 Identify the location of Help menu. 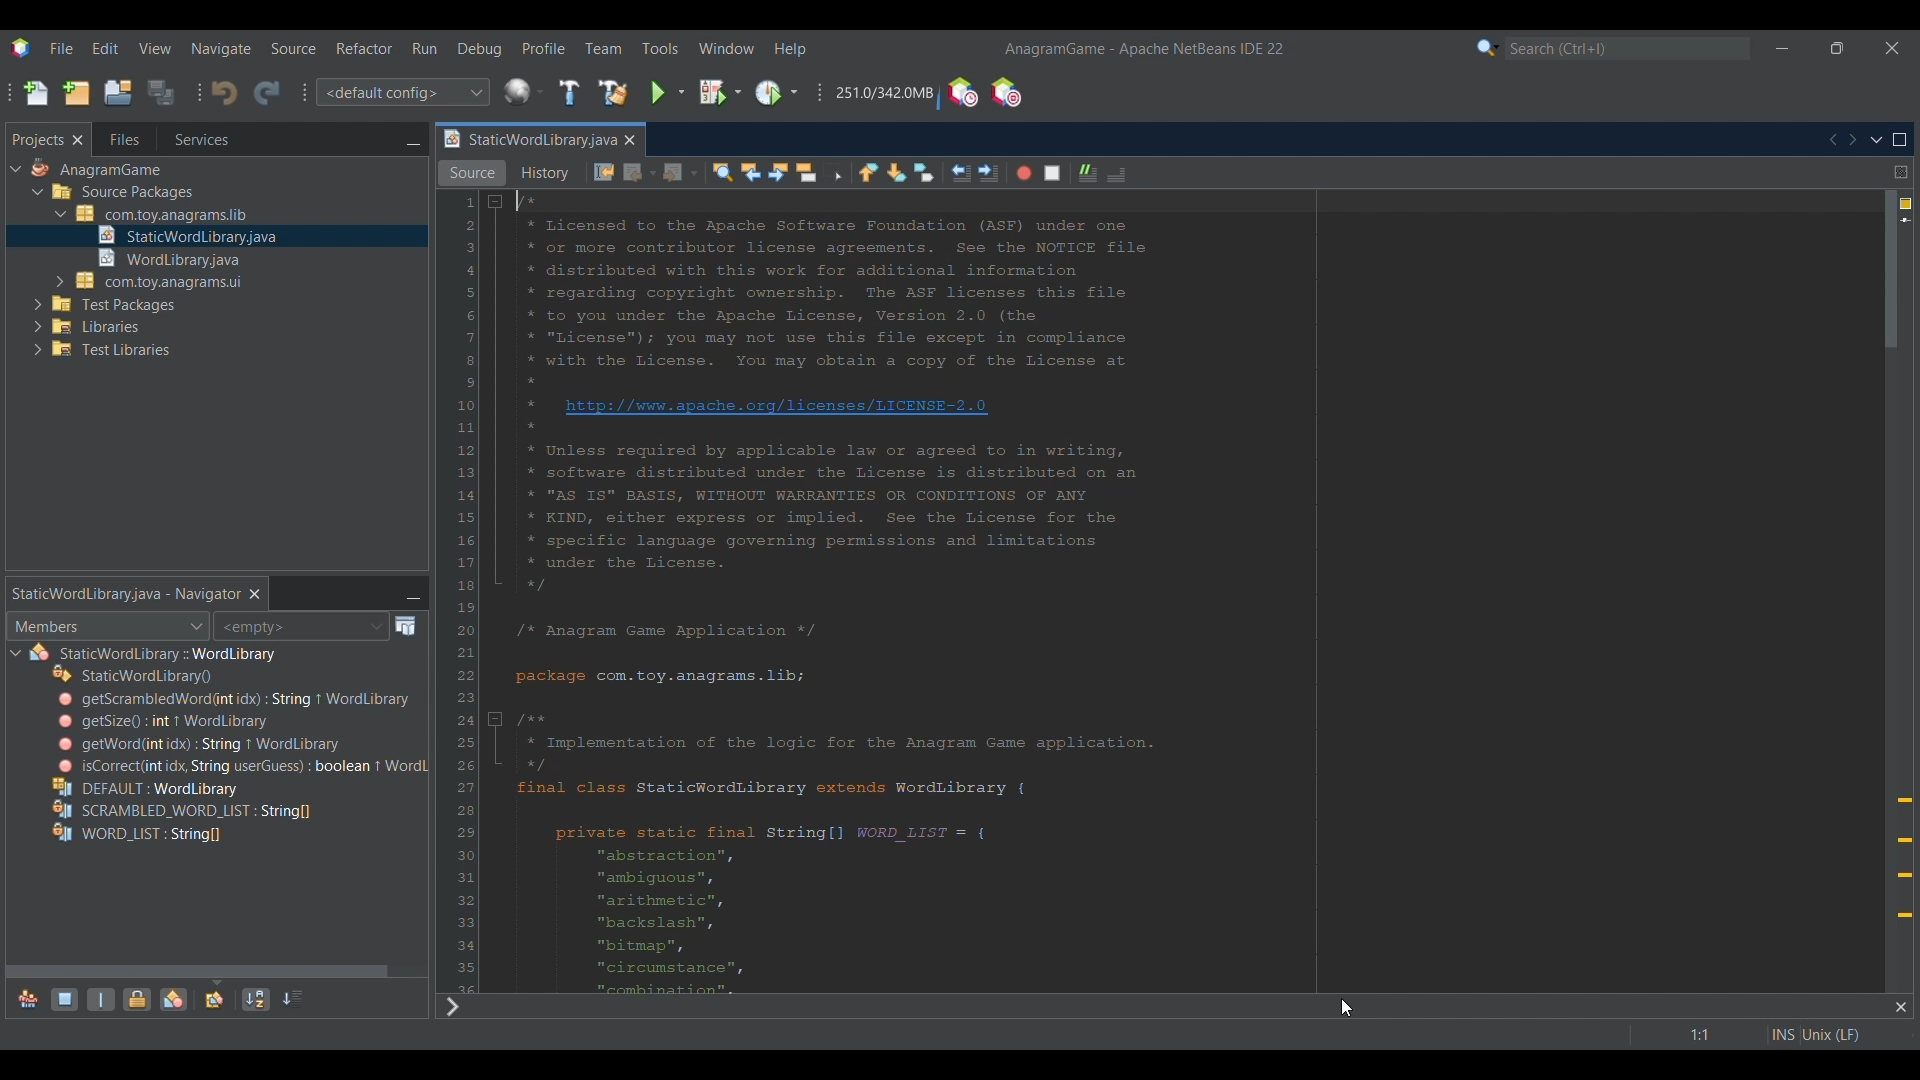
(791, 51).